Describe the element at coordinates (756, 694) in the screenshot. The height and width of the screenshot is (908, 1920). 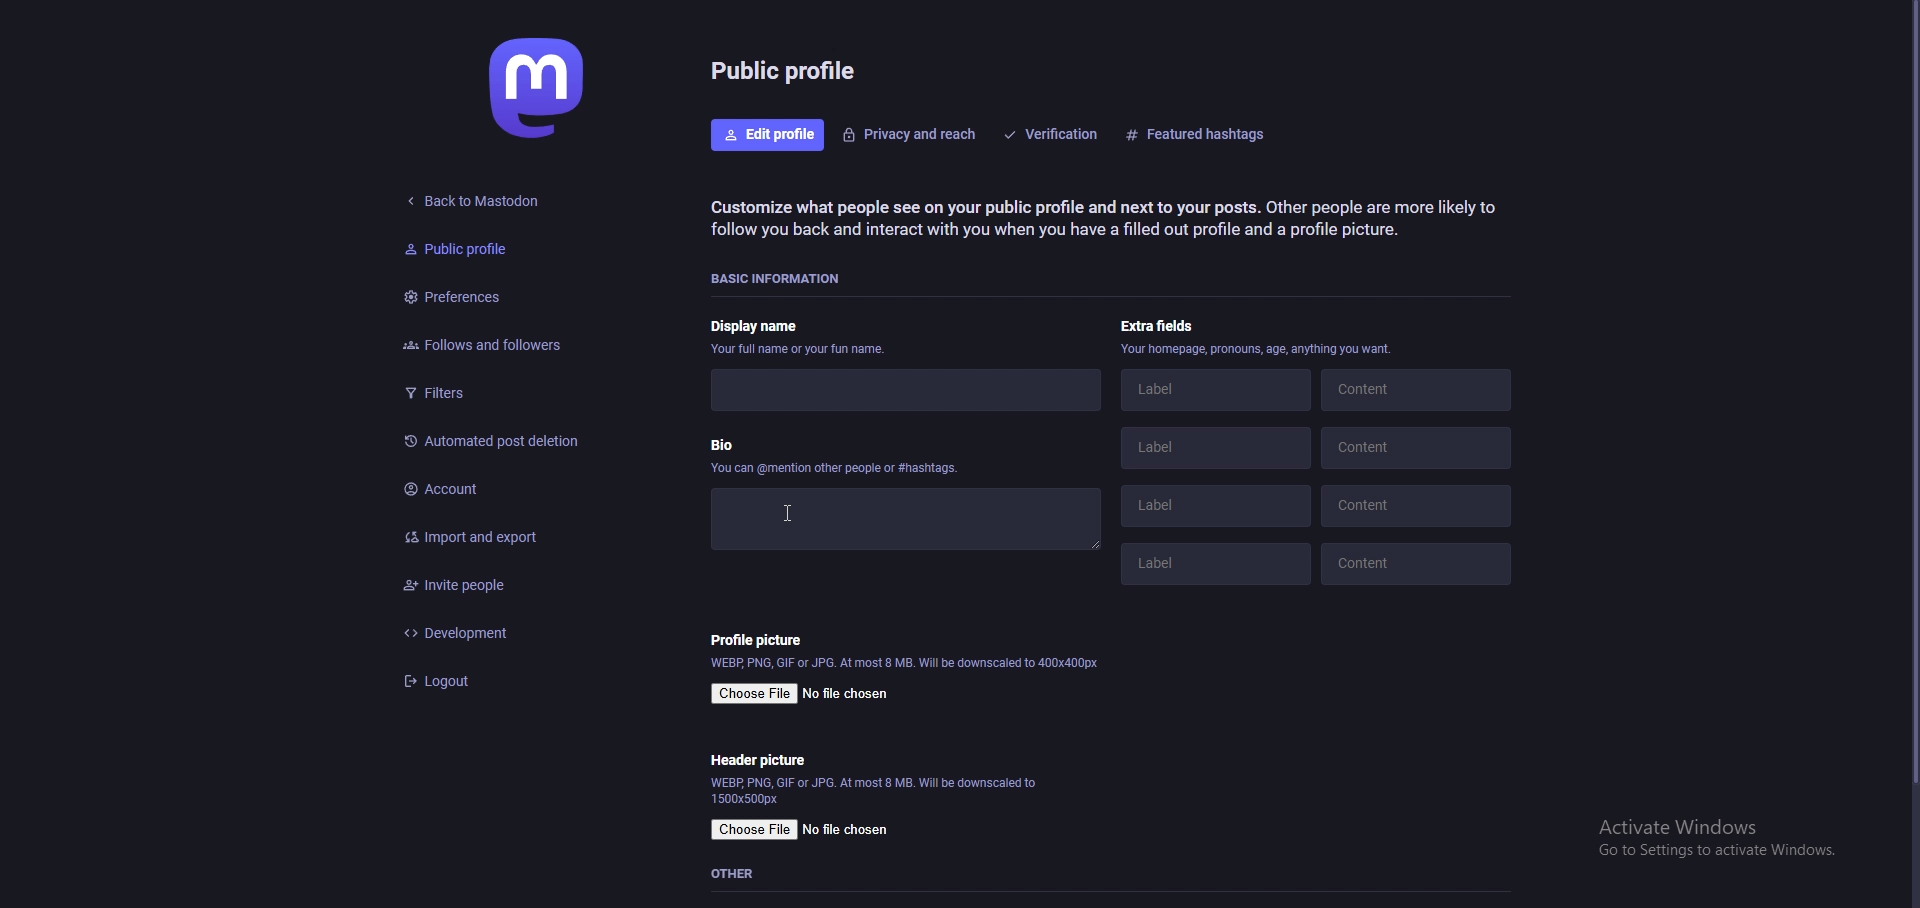
I see `choose file` at that location.